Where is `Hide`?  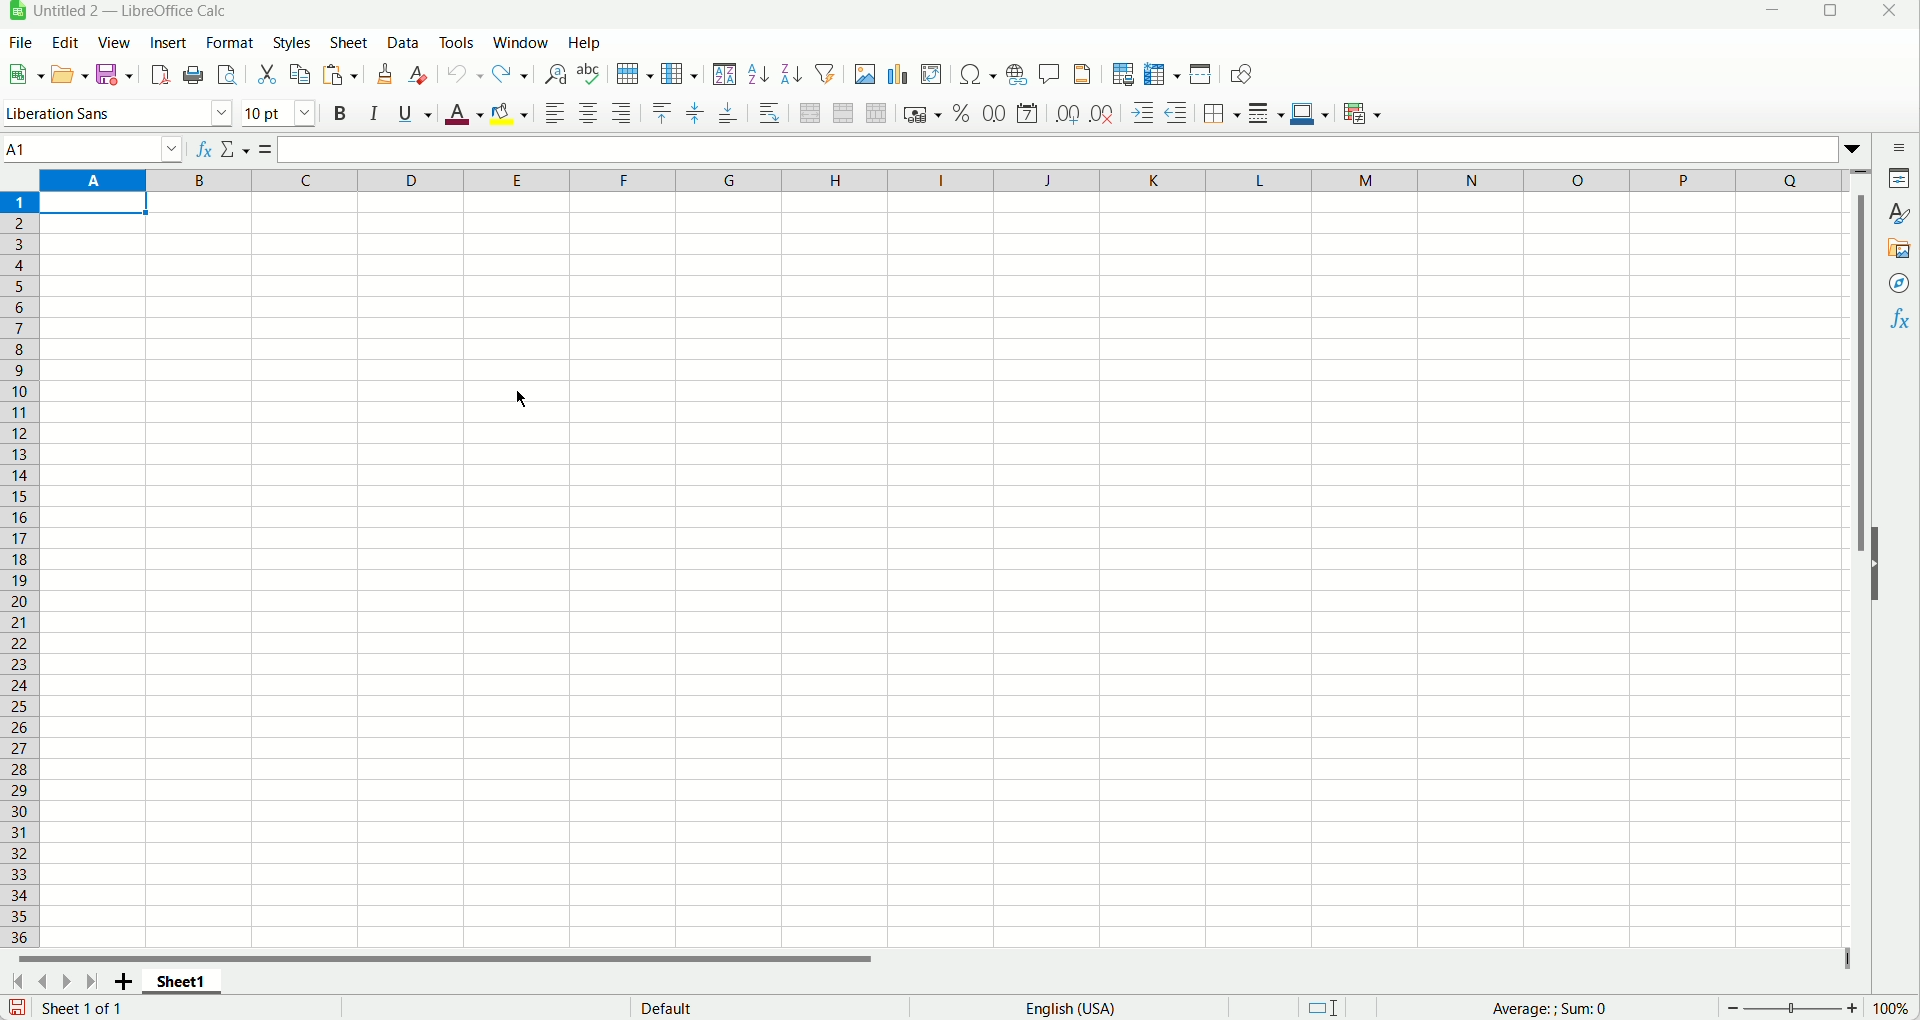
Hide is located at coordinates (1884, 563).